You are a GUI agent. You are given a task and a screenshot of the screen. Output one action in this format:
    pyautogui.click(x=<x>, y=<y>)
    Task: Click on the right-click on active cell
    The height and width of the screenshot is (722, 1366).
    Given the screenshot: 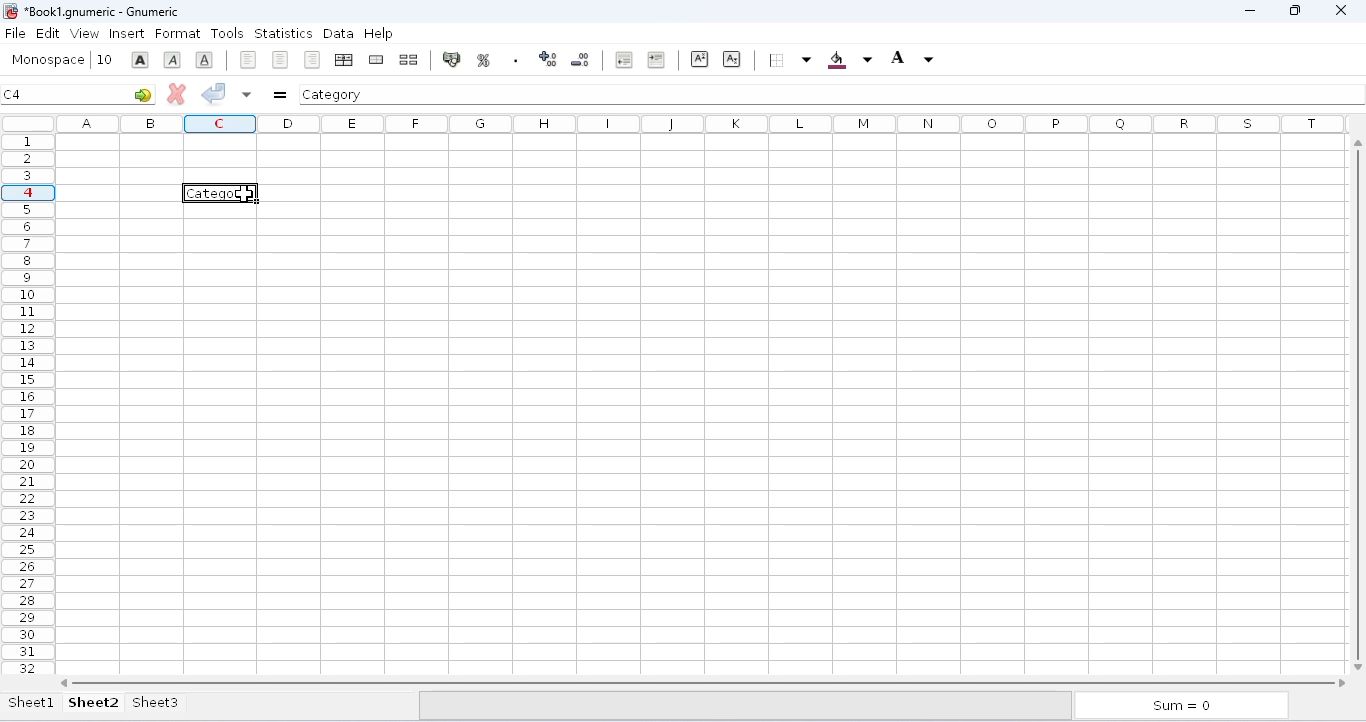 What is the action you would take?
    pyautogui.click(x=219, y=192)
    